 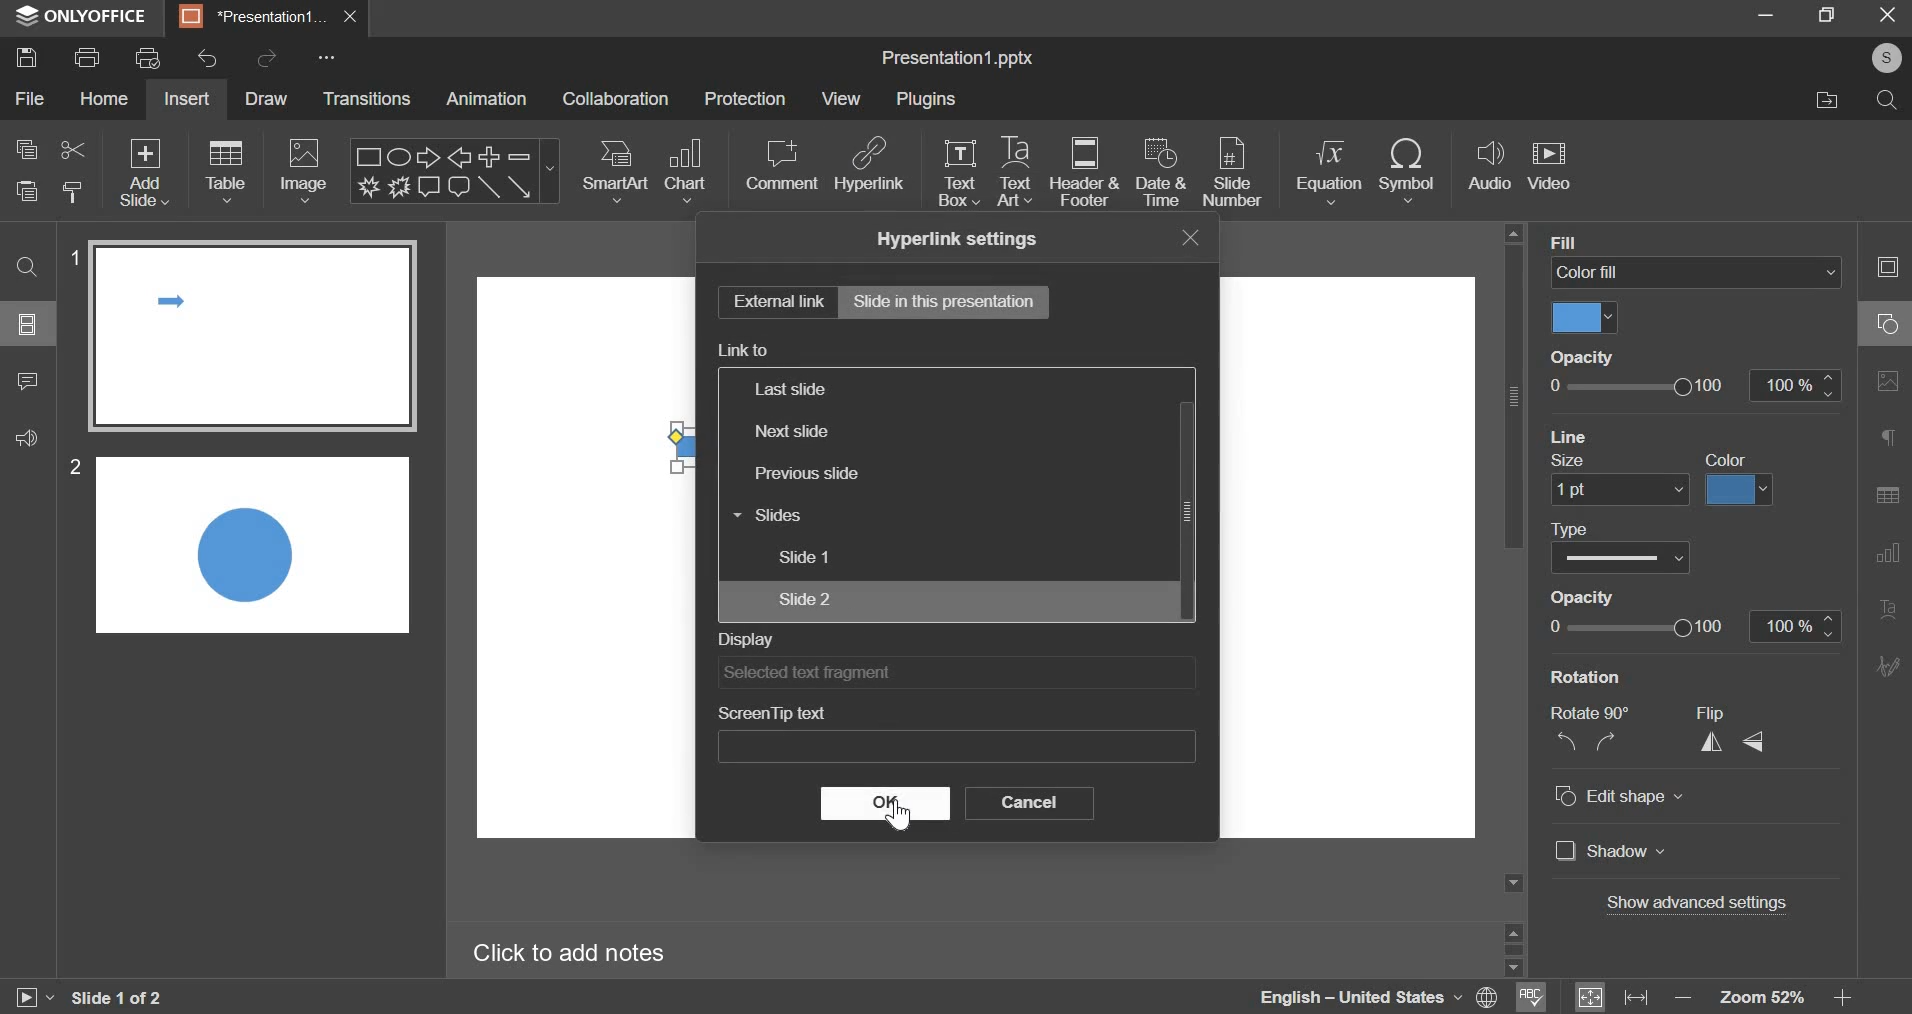 I want to click on external link, so click(x=771, y=303).